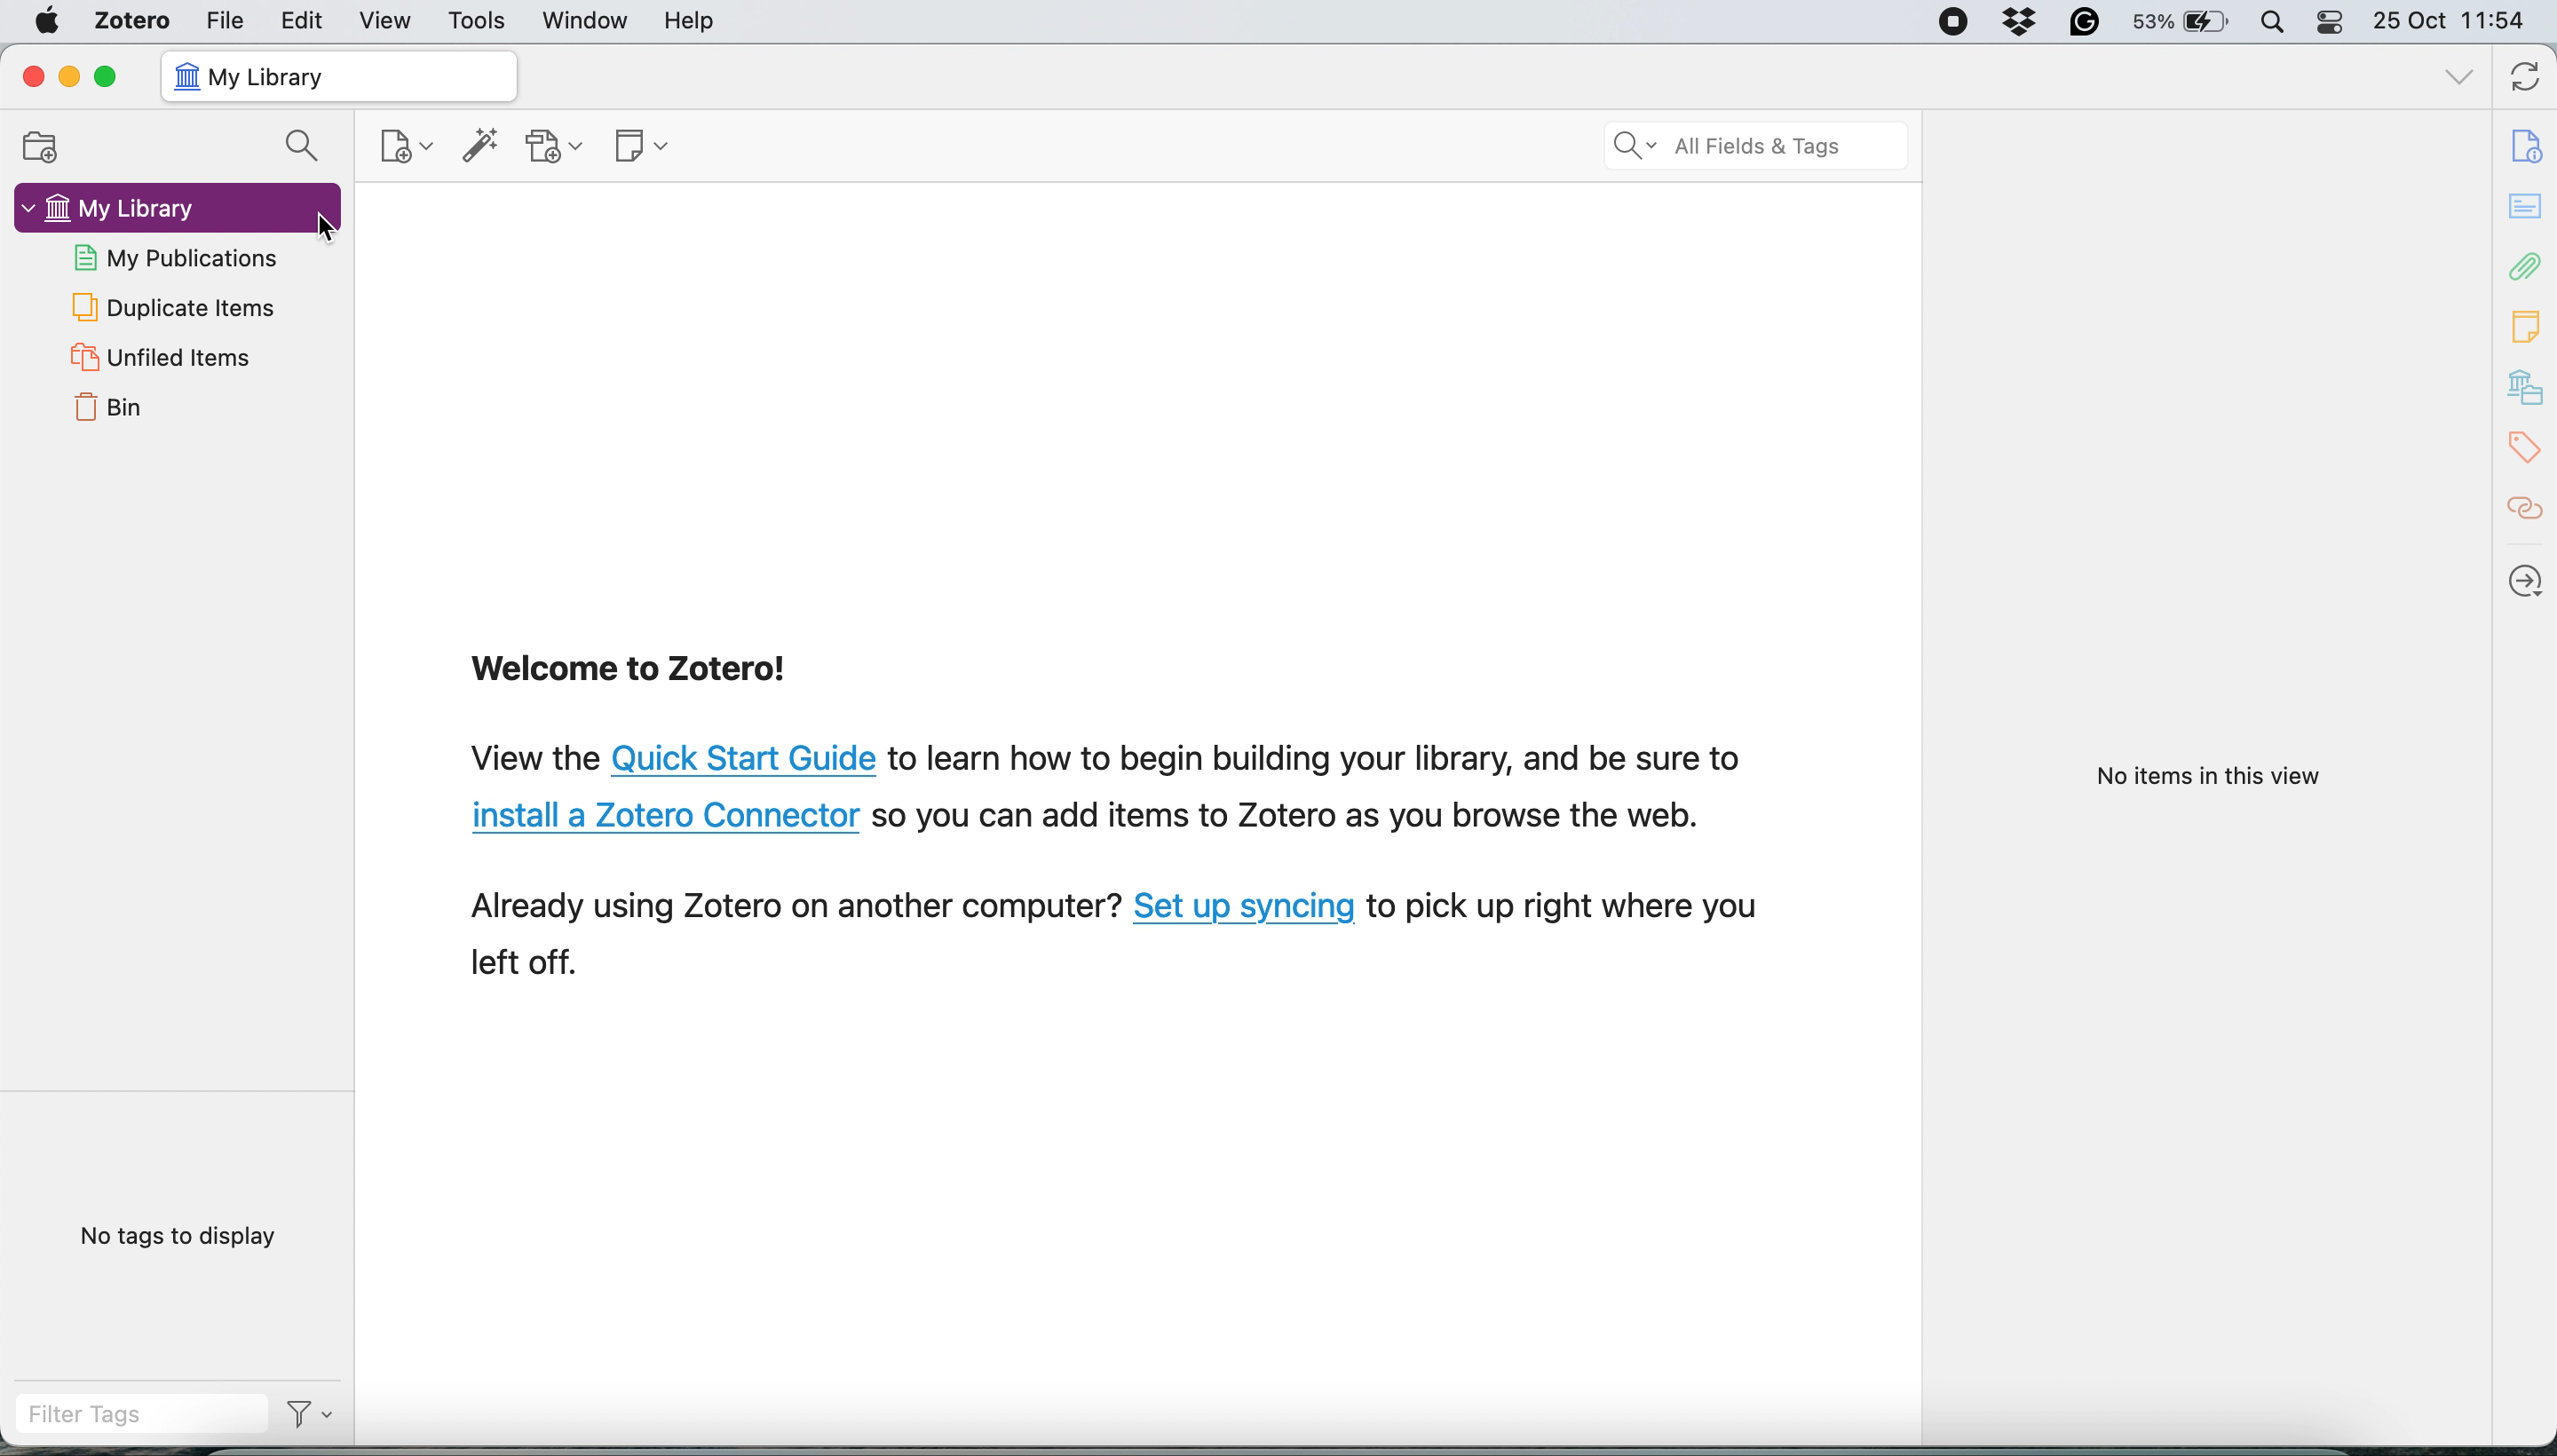 Image resolution: width=2557 pixels, height=1456 pixels. What do you see at coordinates (313, 1421) in the screenshot?
I see `Filter Options` at bounding box center [313, 1421].